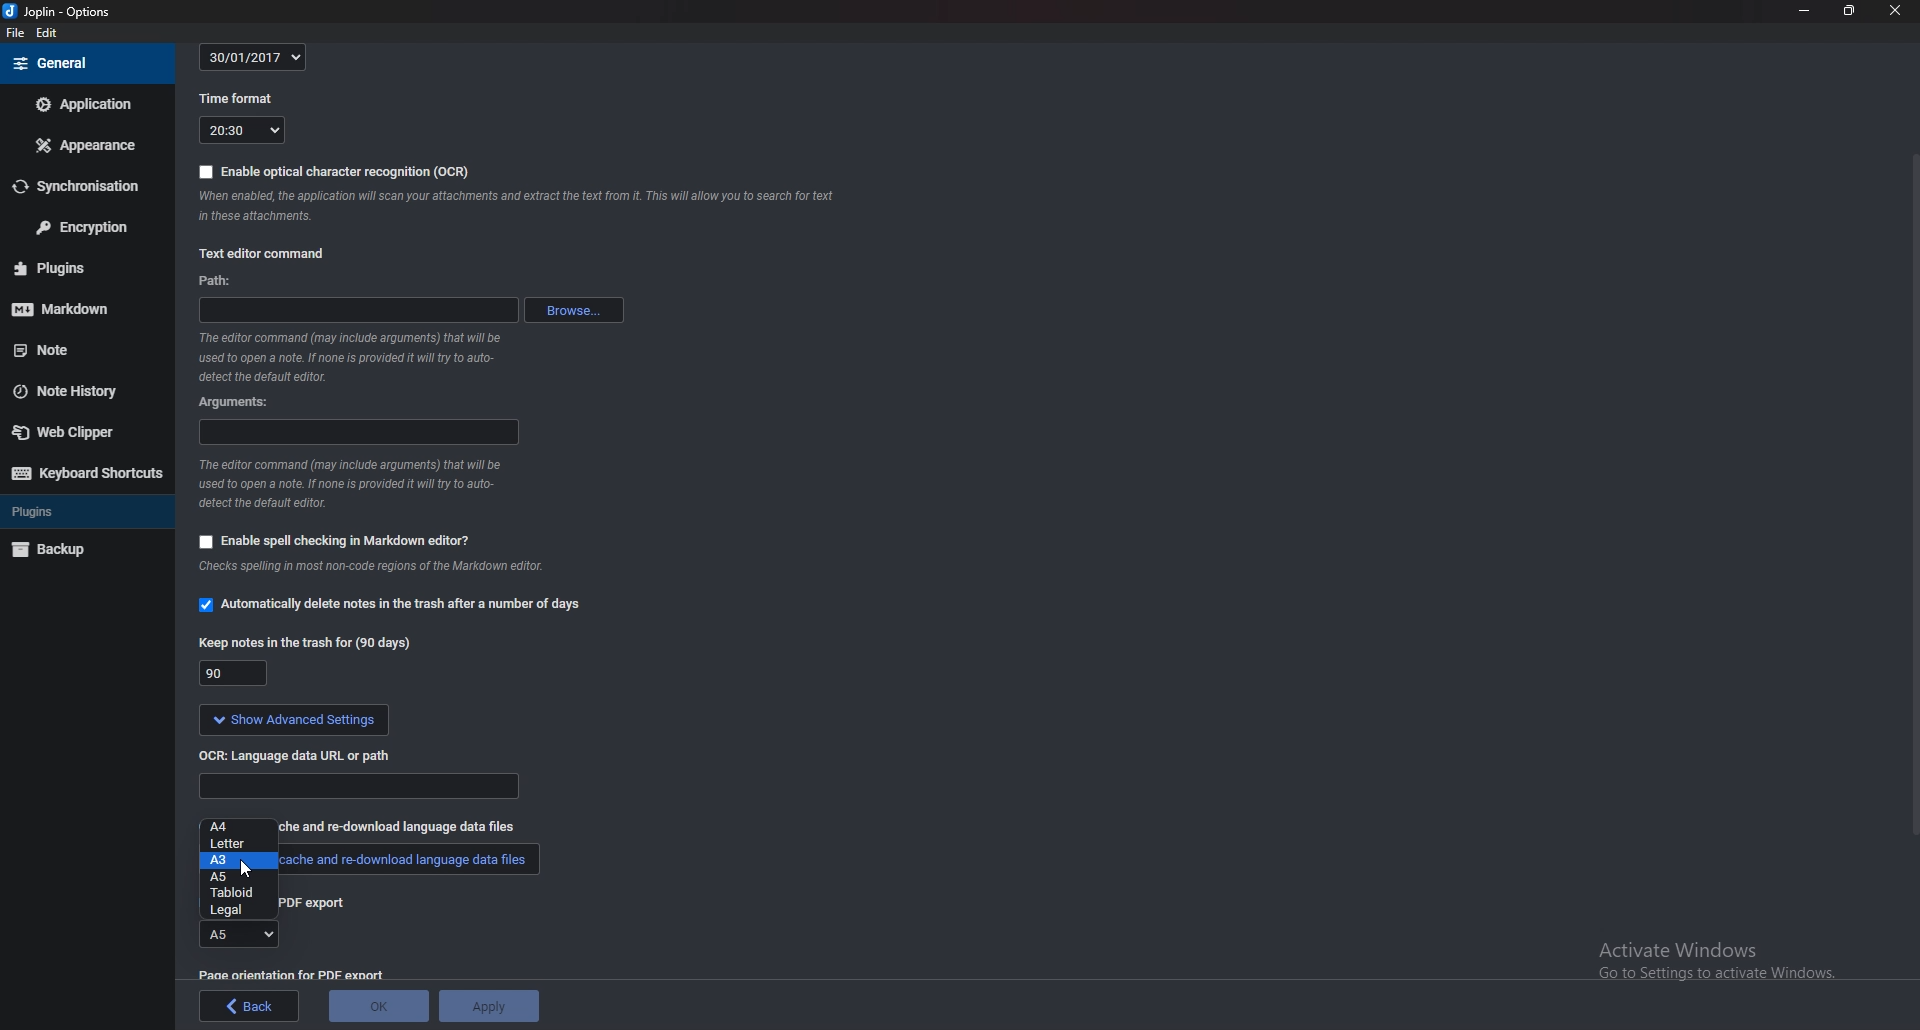 Image resolution: width=1920 pixels, height=1030 pixels. Describe the element at coordinates (252, 58) in the screenshot. I see `Date format` at that location.